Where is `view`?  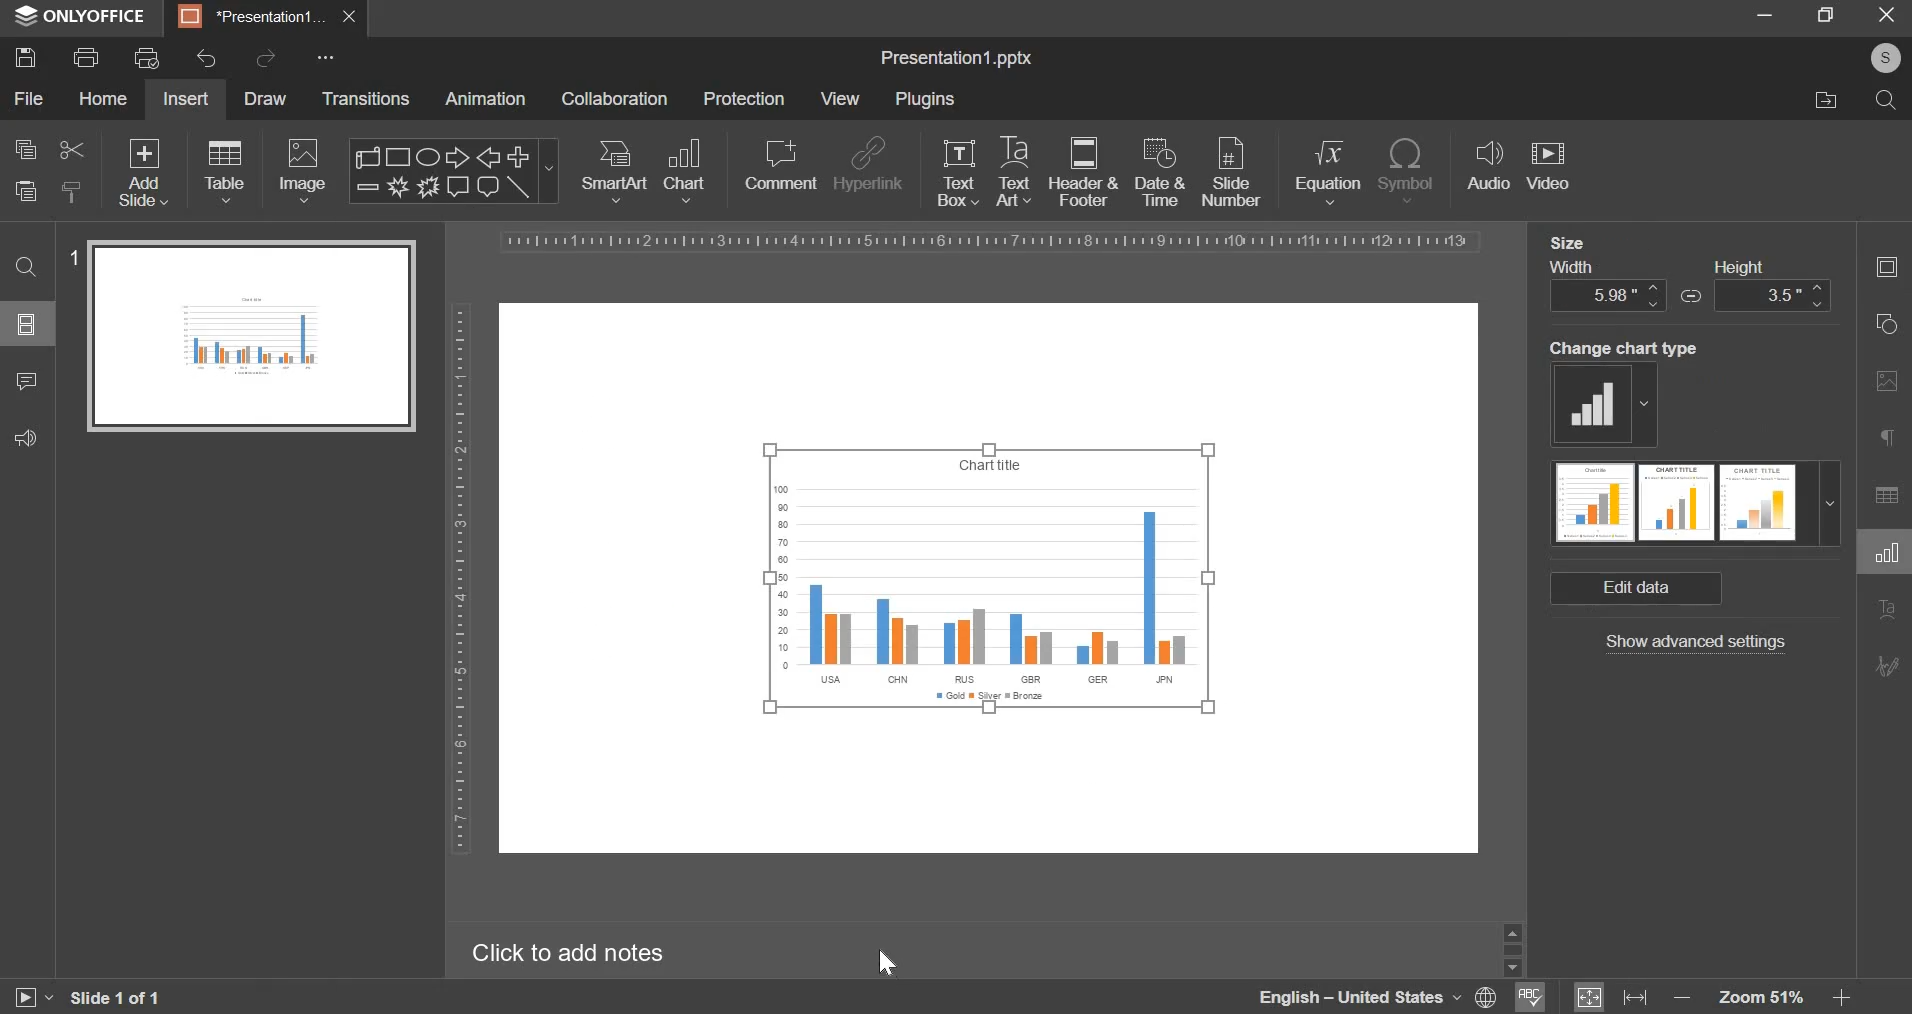 view is located at coordinates (844, 99).